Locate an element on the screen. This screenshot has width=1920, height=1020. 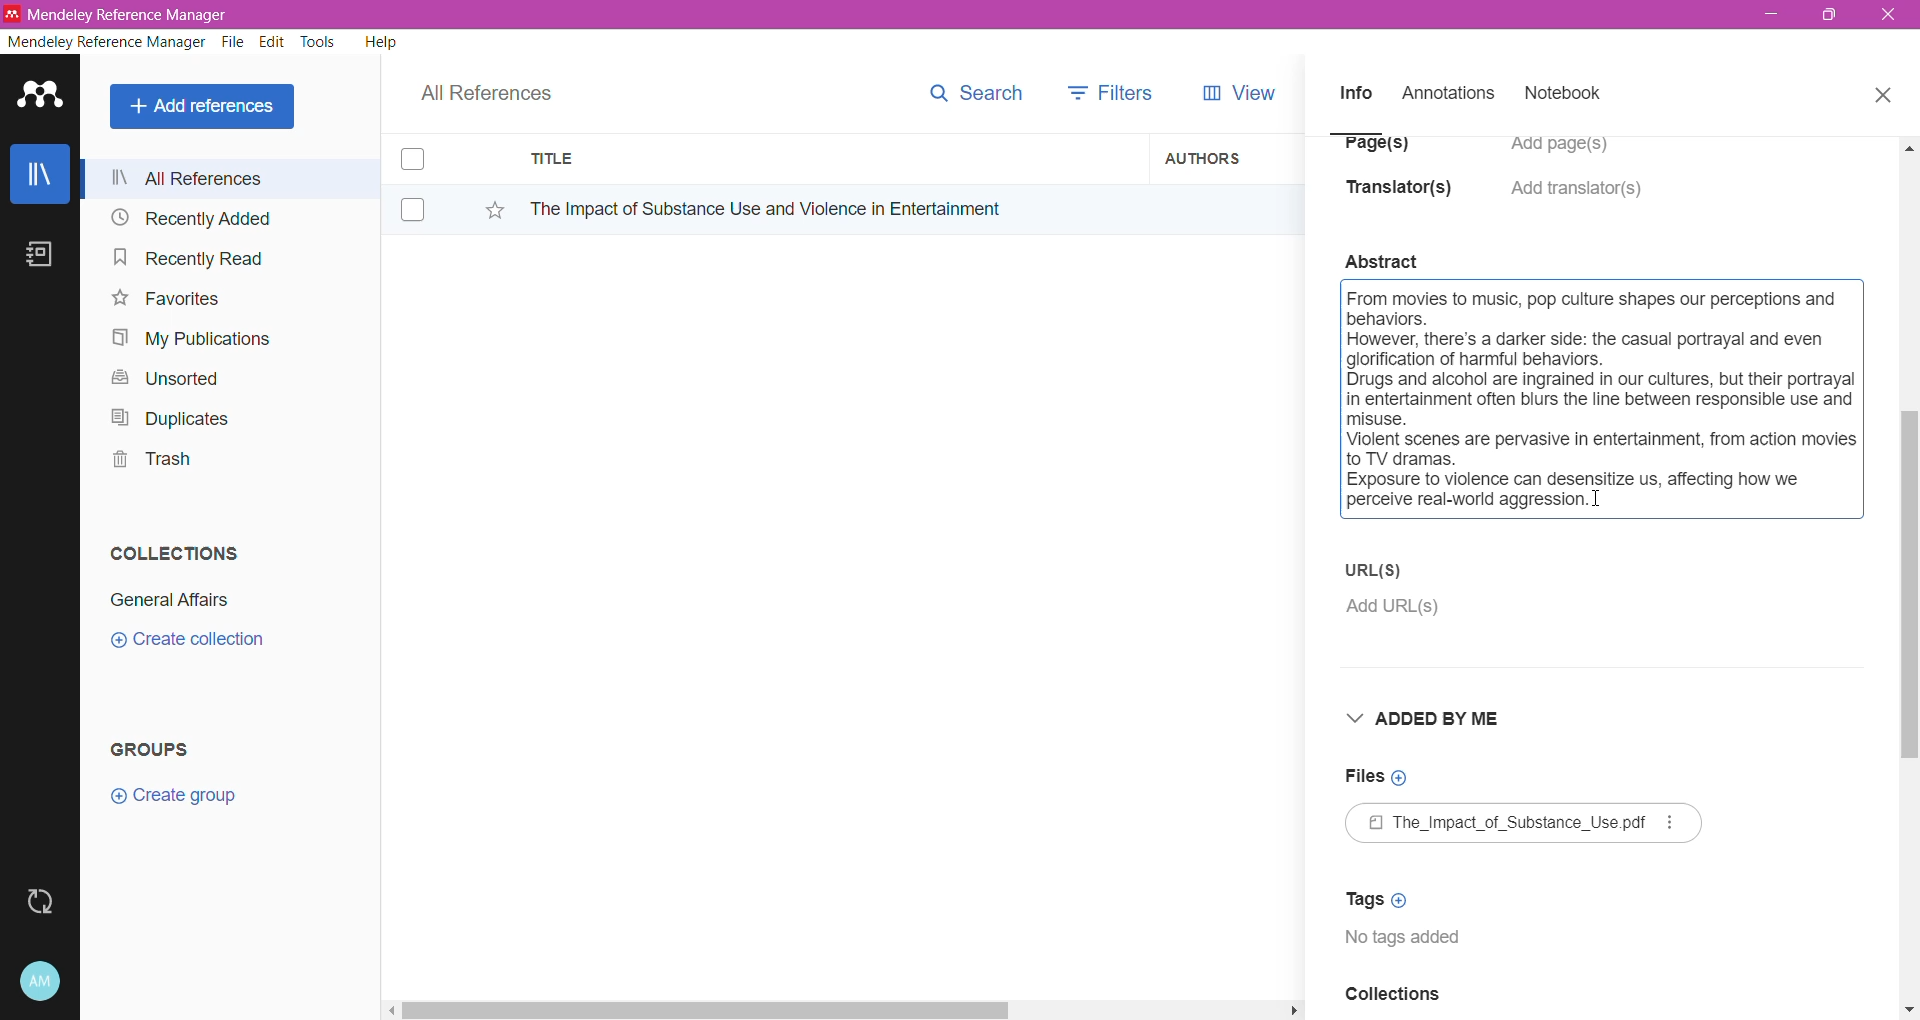
Click to Add Pages is located at coordinates (1569, 154).